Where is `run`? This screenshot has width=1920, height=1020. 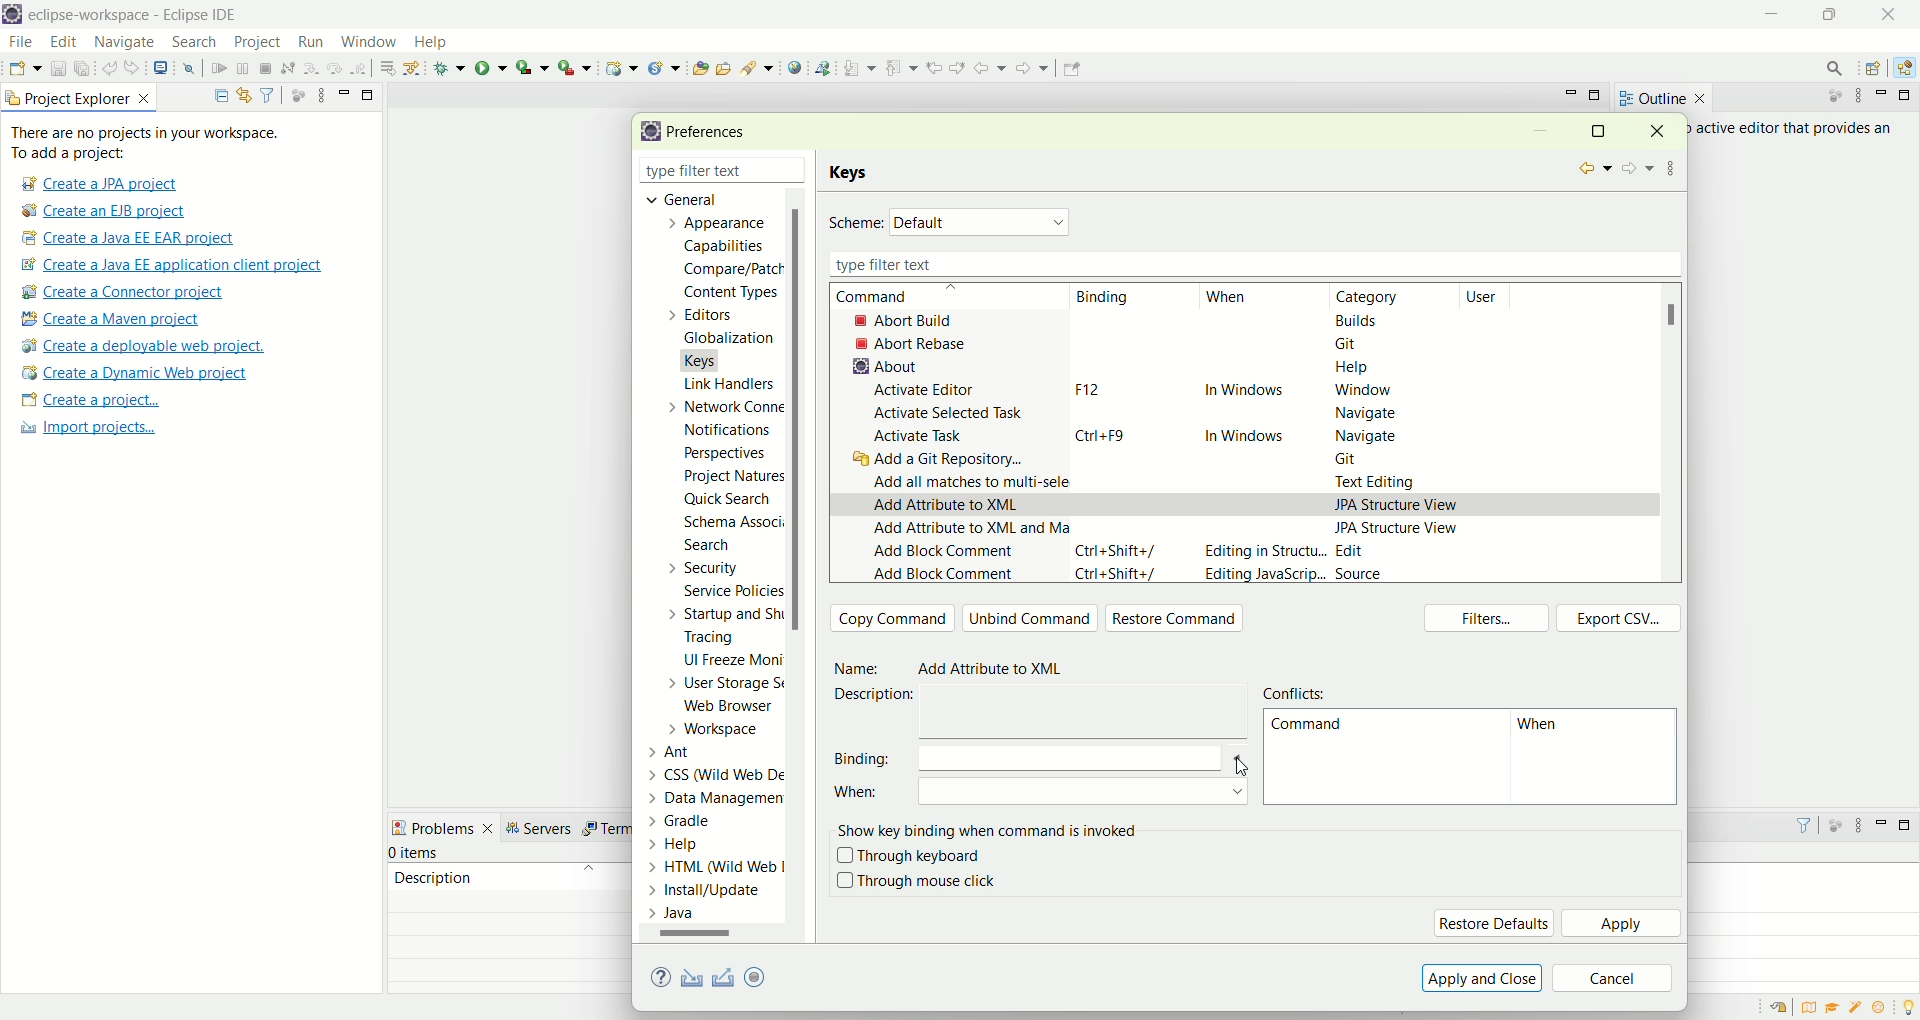
run is located at coordinates (491, 67).